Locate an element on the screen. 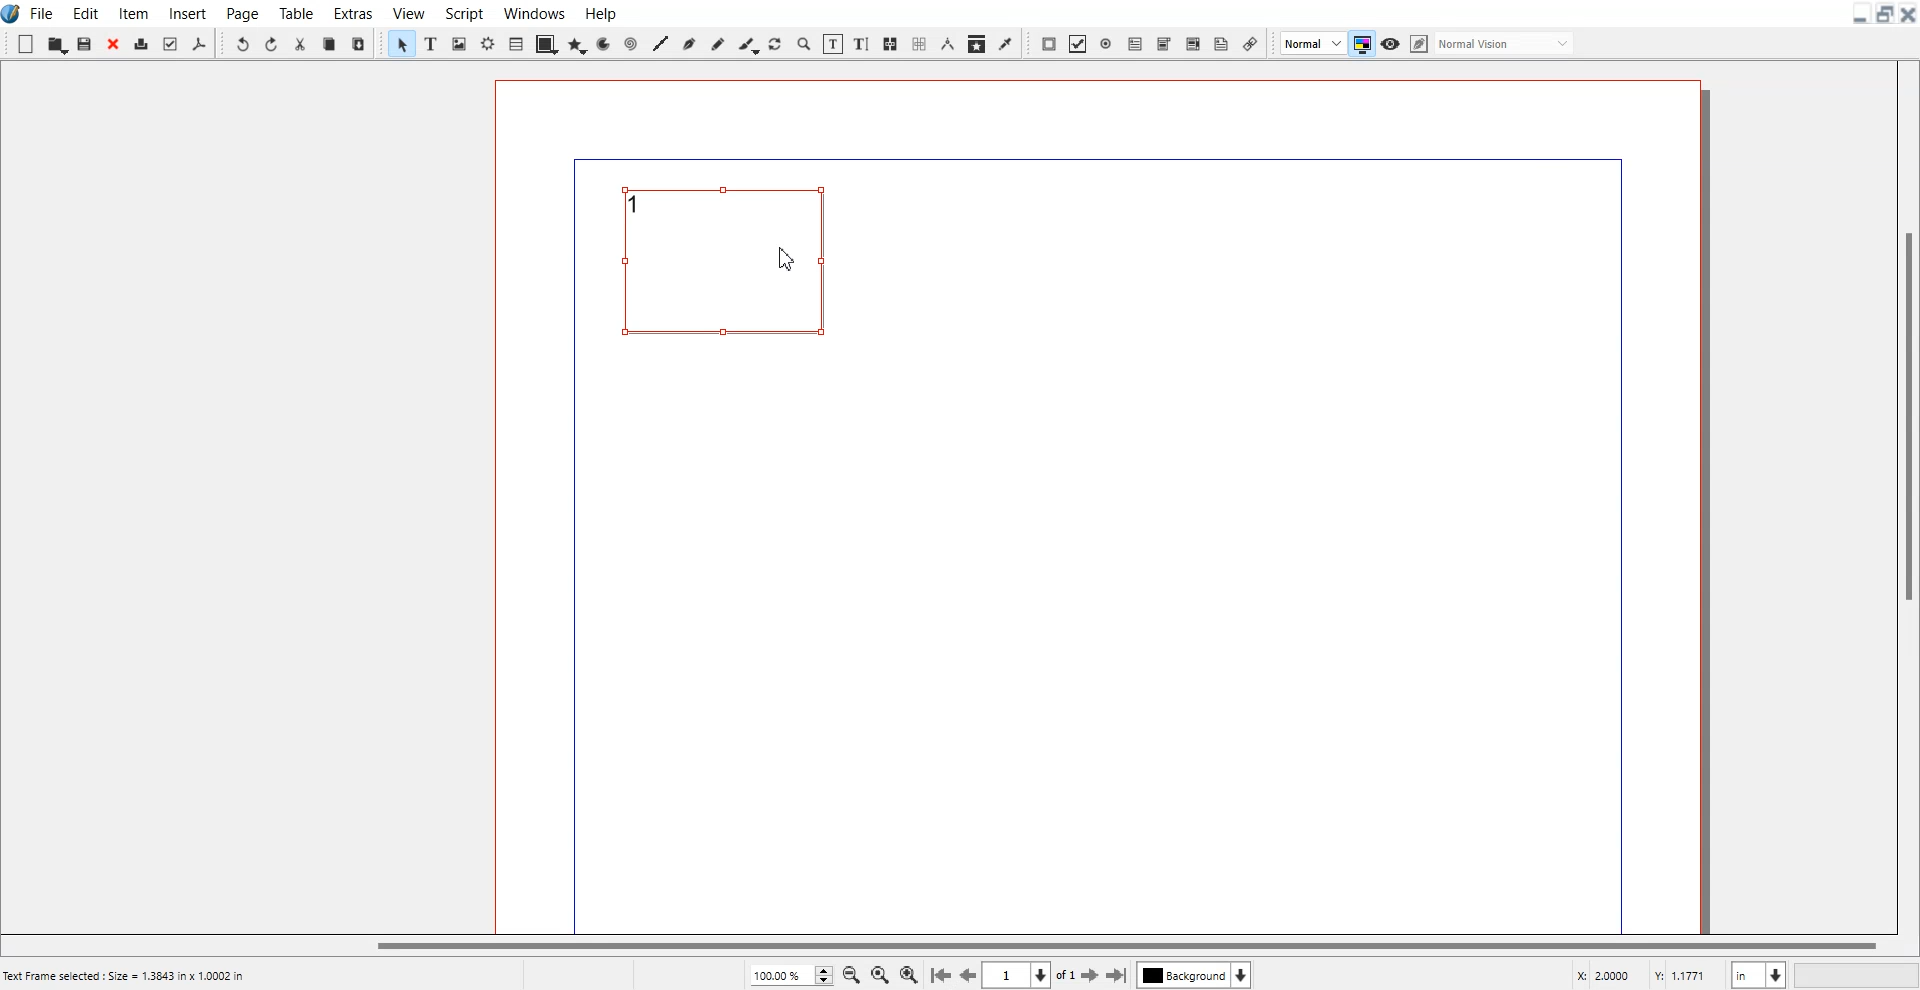 The image size is (1920, 990). Preflight verifier is located at coordinates (170, 42).